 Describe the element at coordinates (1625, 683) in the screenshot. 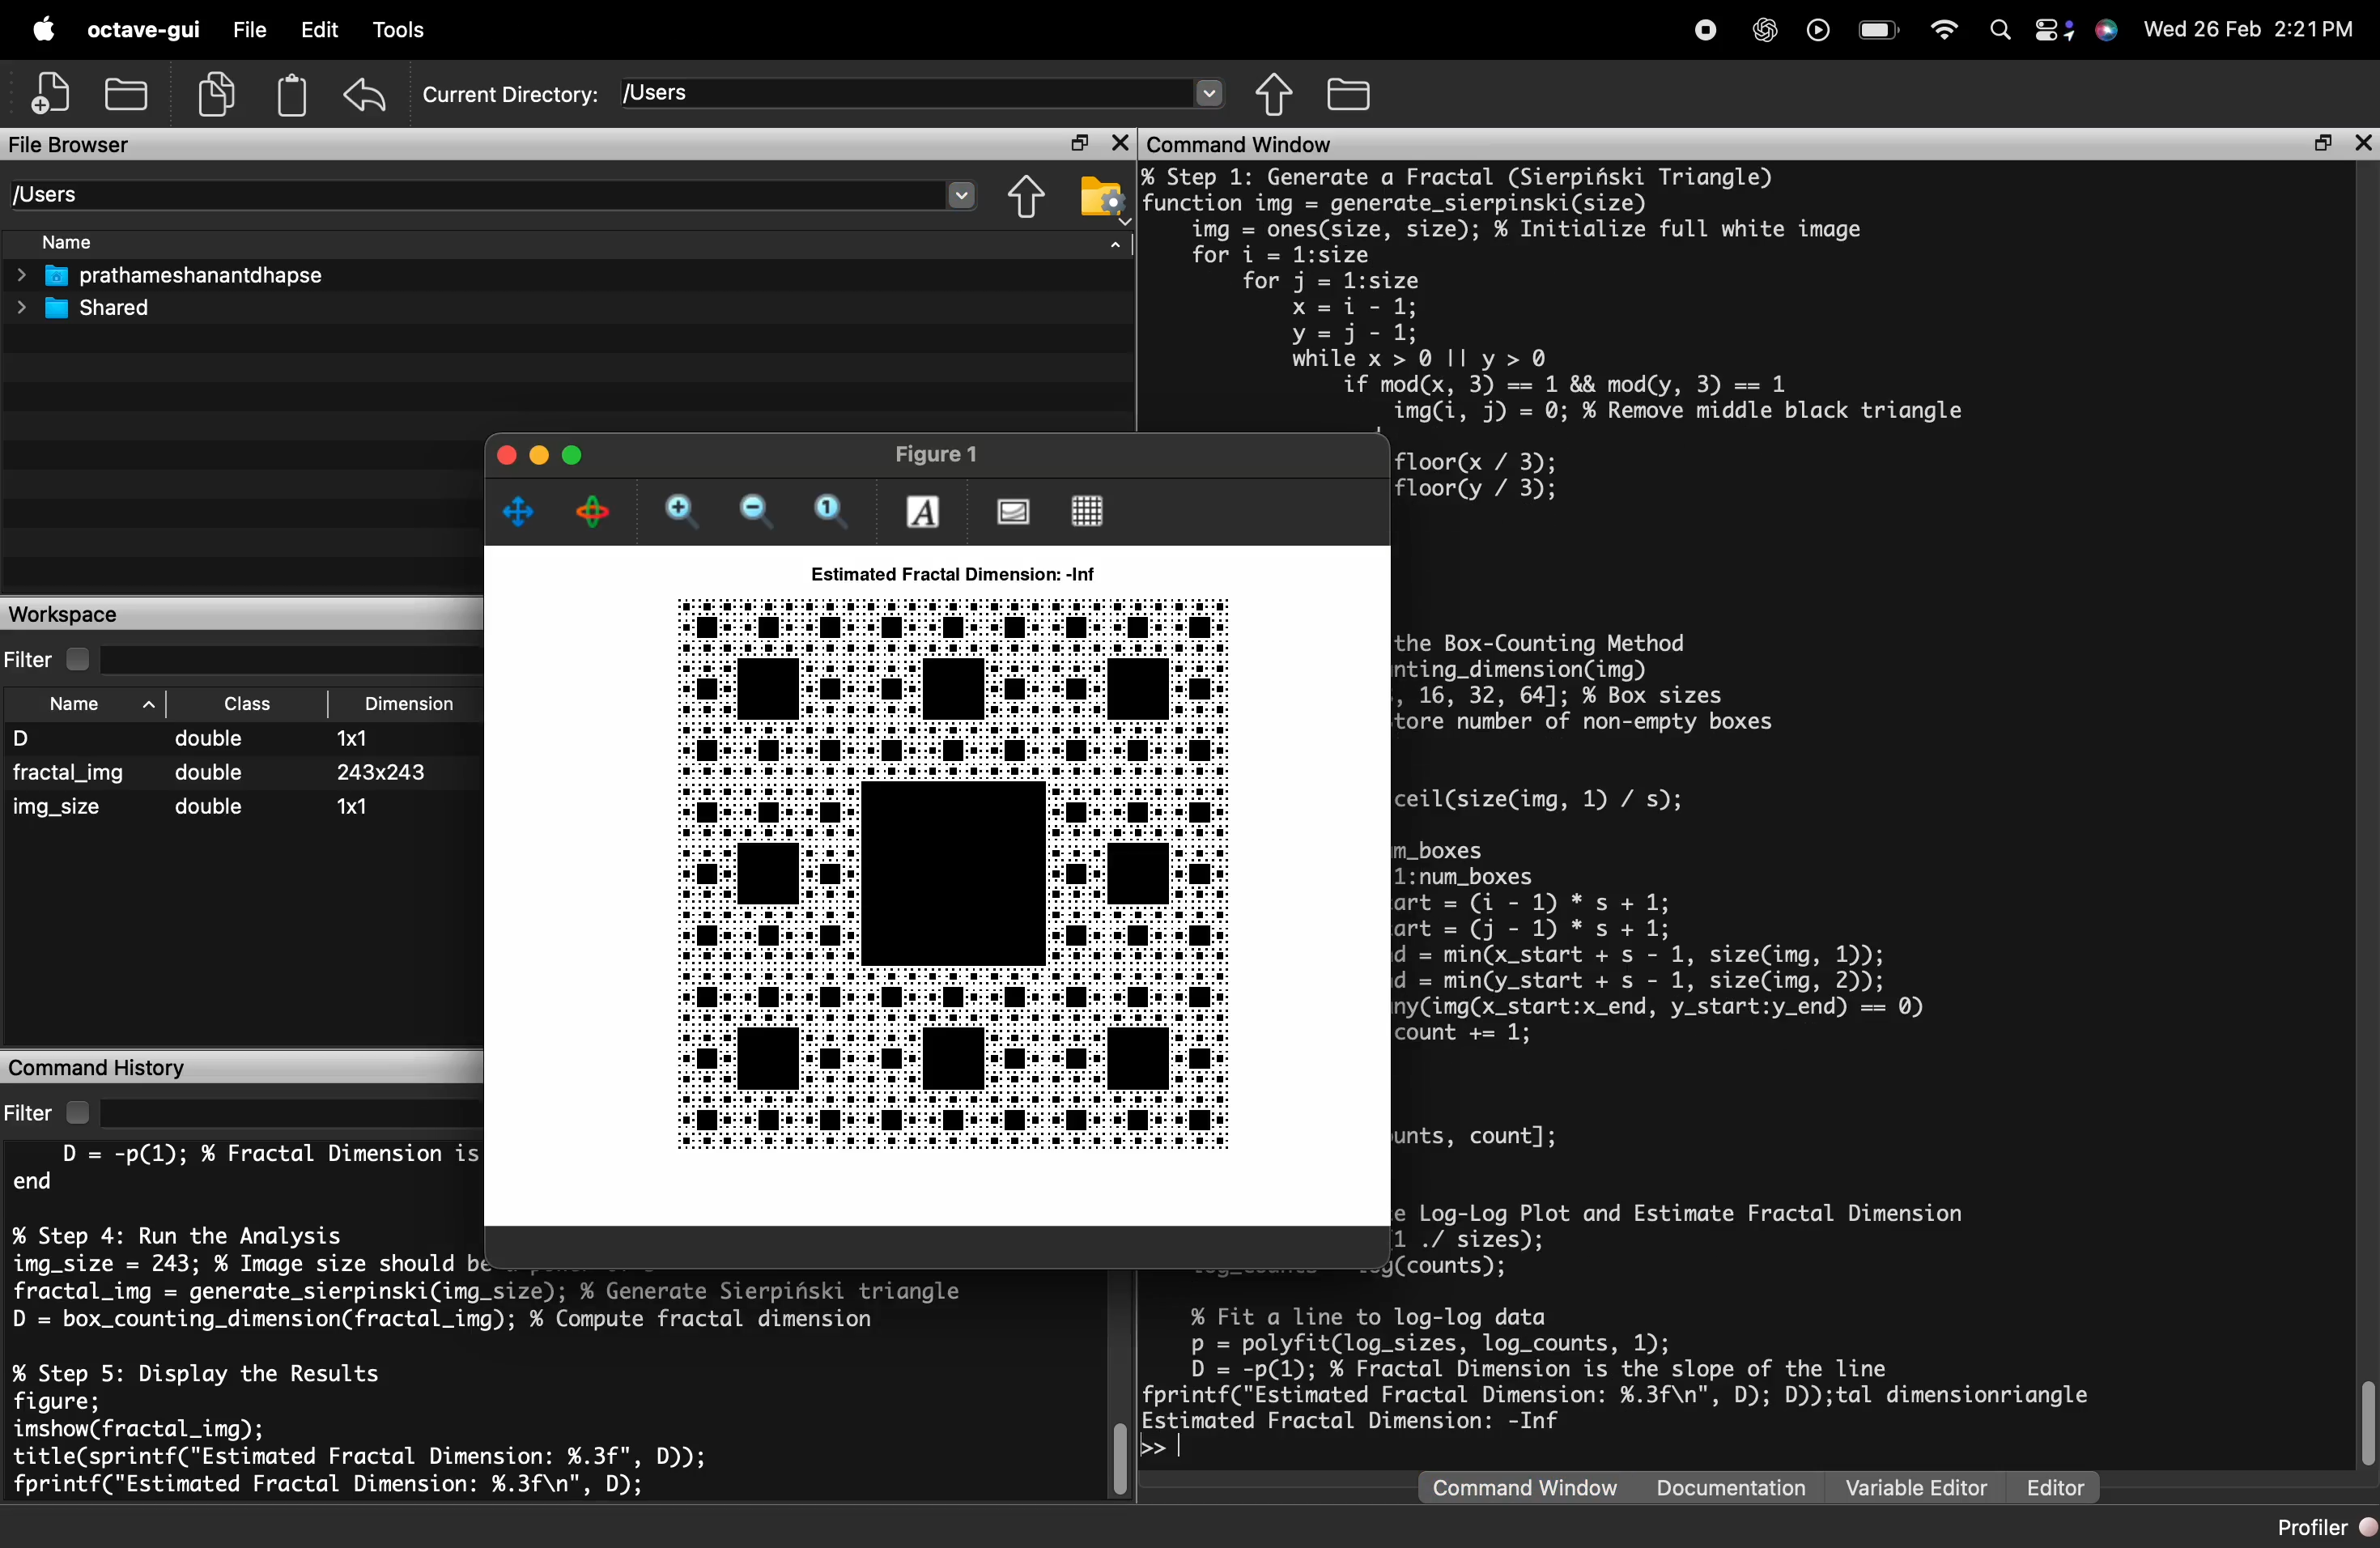

I see `code to box-counting methpd` at that location.